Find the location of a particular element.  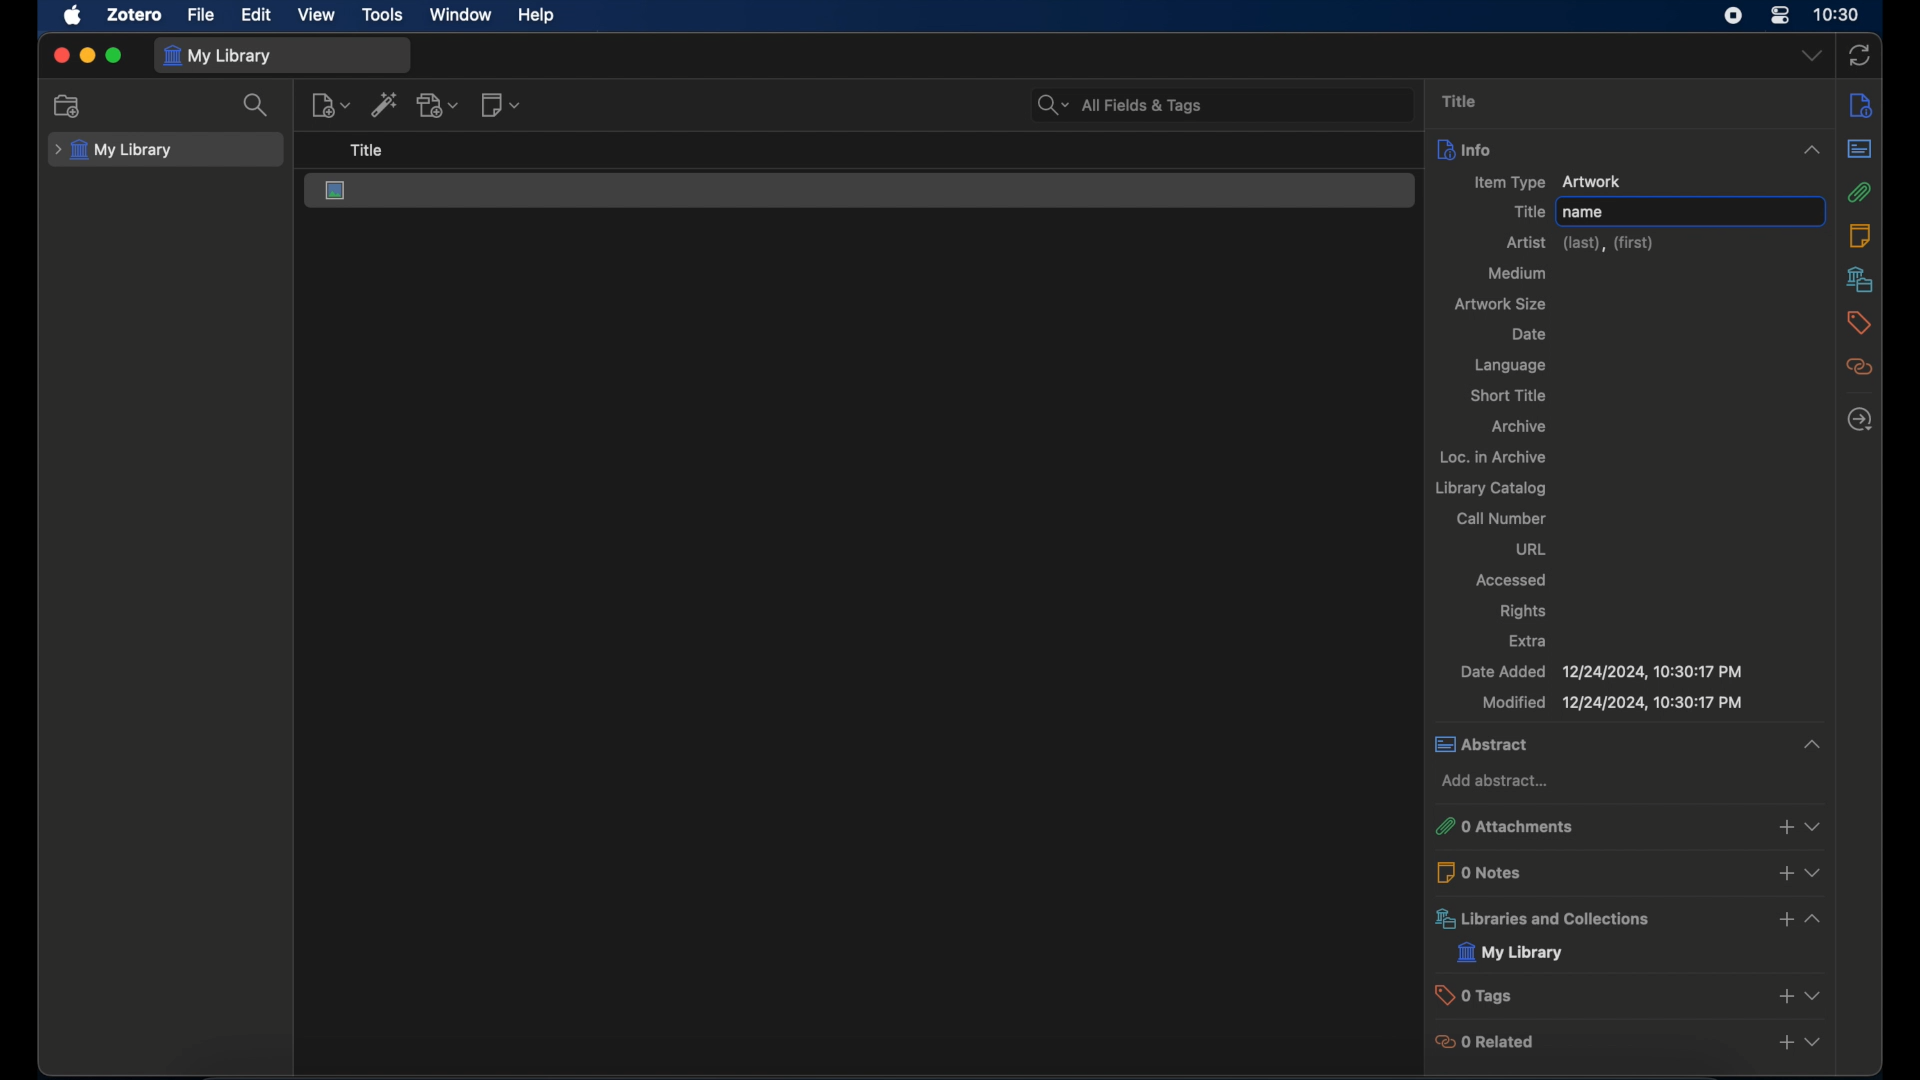

new item is located at coordinates (330, 105).